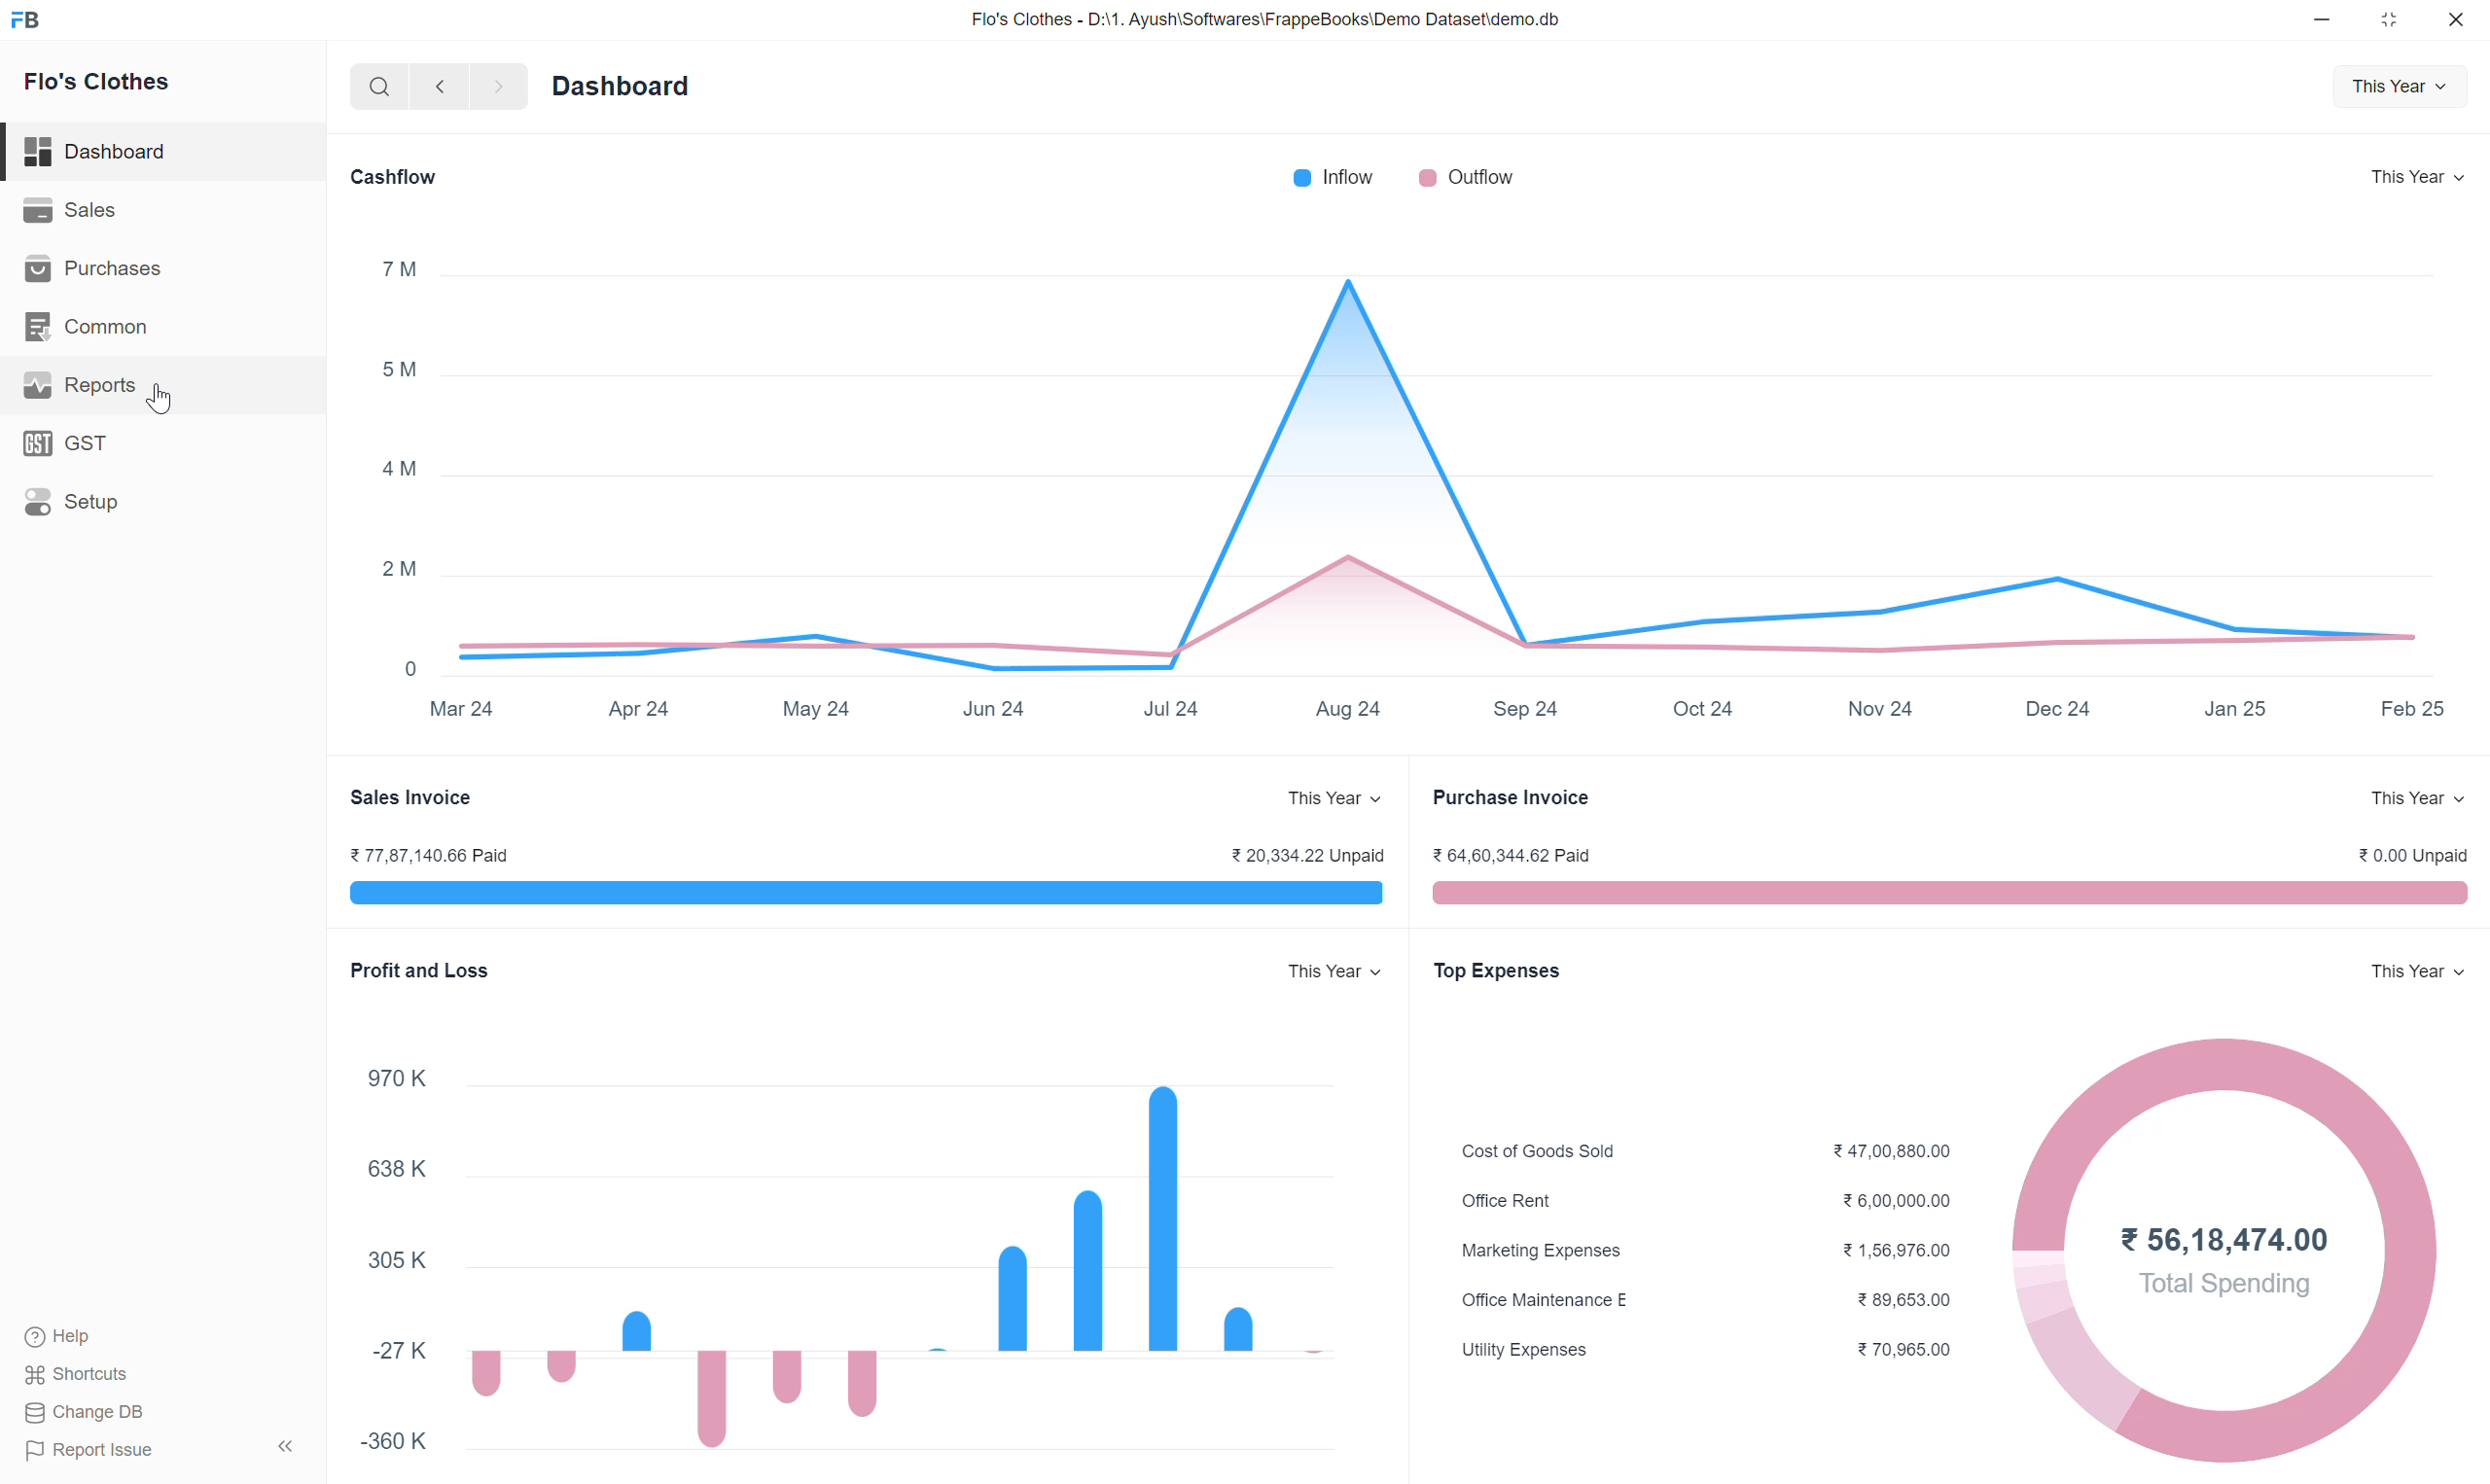 The height and width of the screenshot is (1484, 2490). What do you see at coordinates (391, 1071) in the screenshot?
I see `970K` at bounding box center [391, 1071].